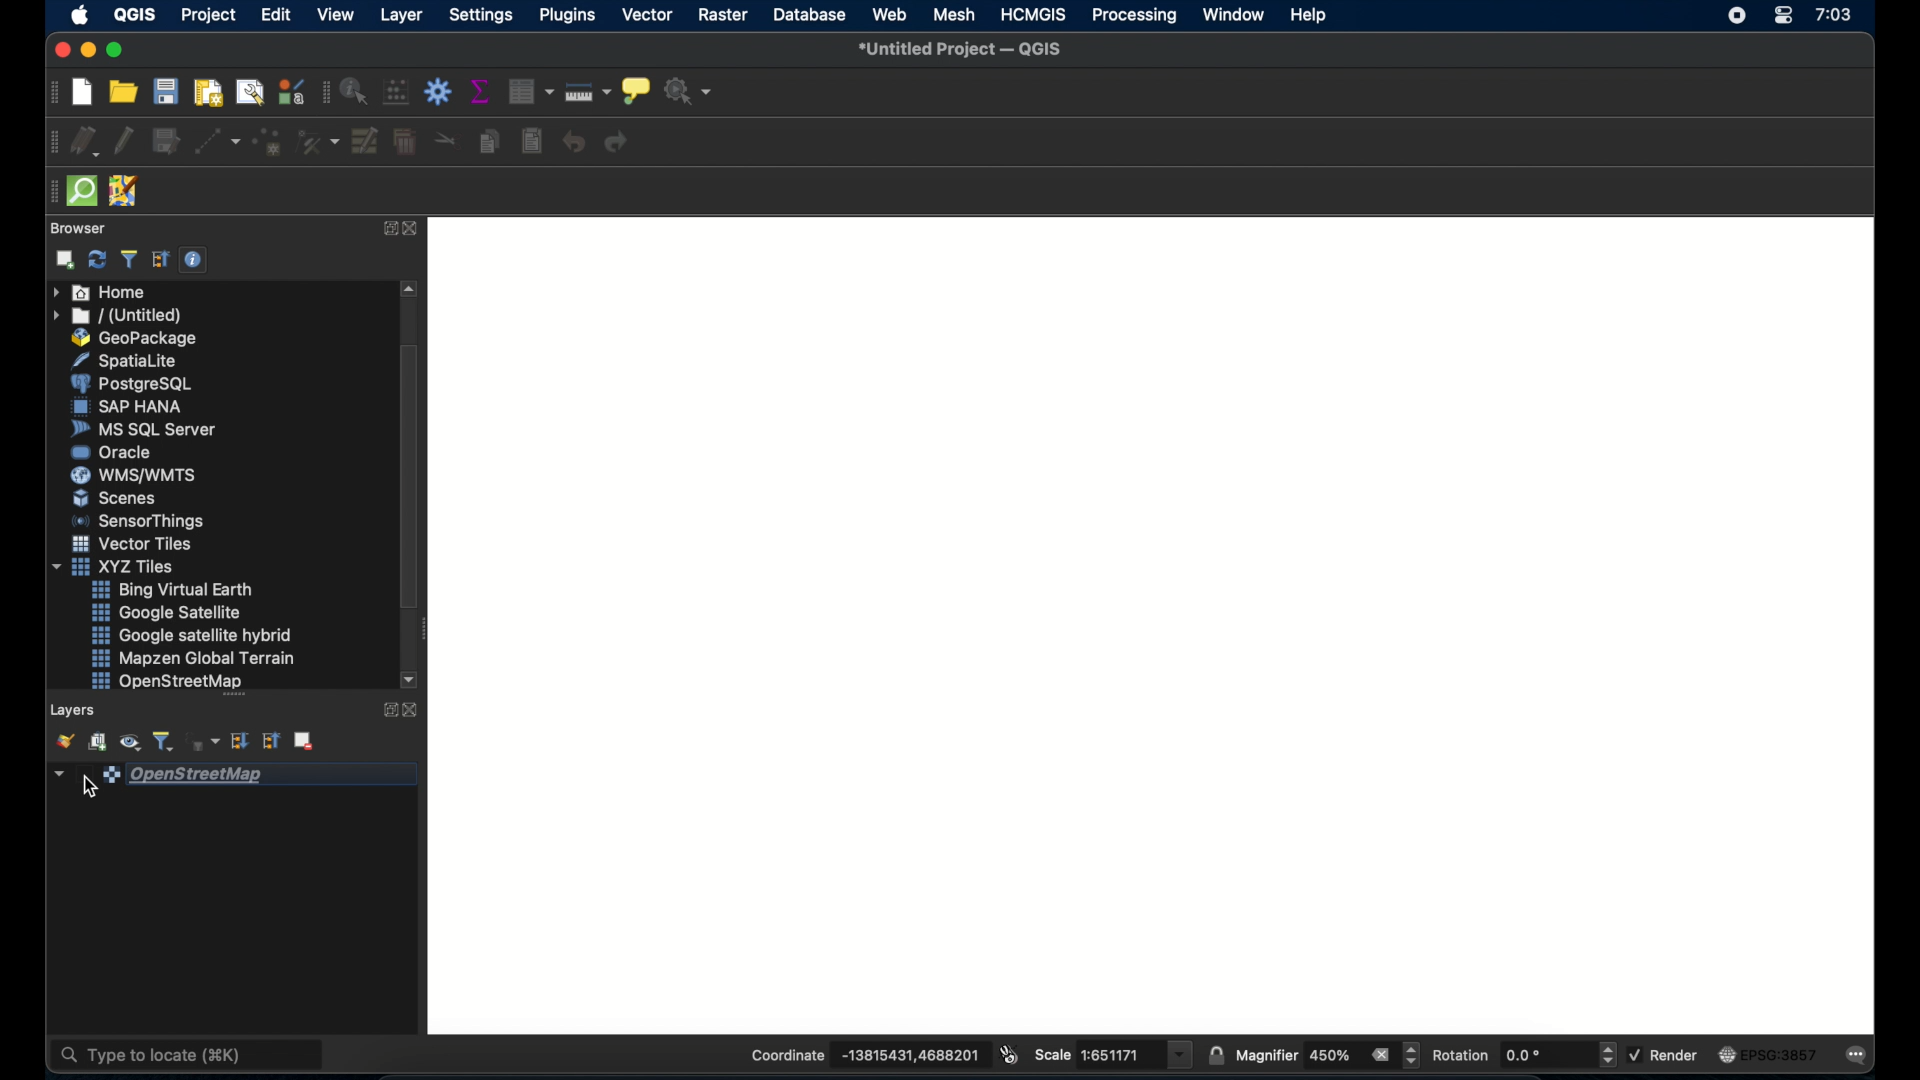  What do you see at coordinates (127, 260) in the screenshot?
I see `filter browser` at bounding box center [127, 260].